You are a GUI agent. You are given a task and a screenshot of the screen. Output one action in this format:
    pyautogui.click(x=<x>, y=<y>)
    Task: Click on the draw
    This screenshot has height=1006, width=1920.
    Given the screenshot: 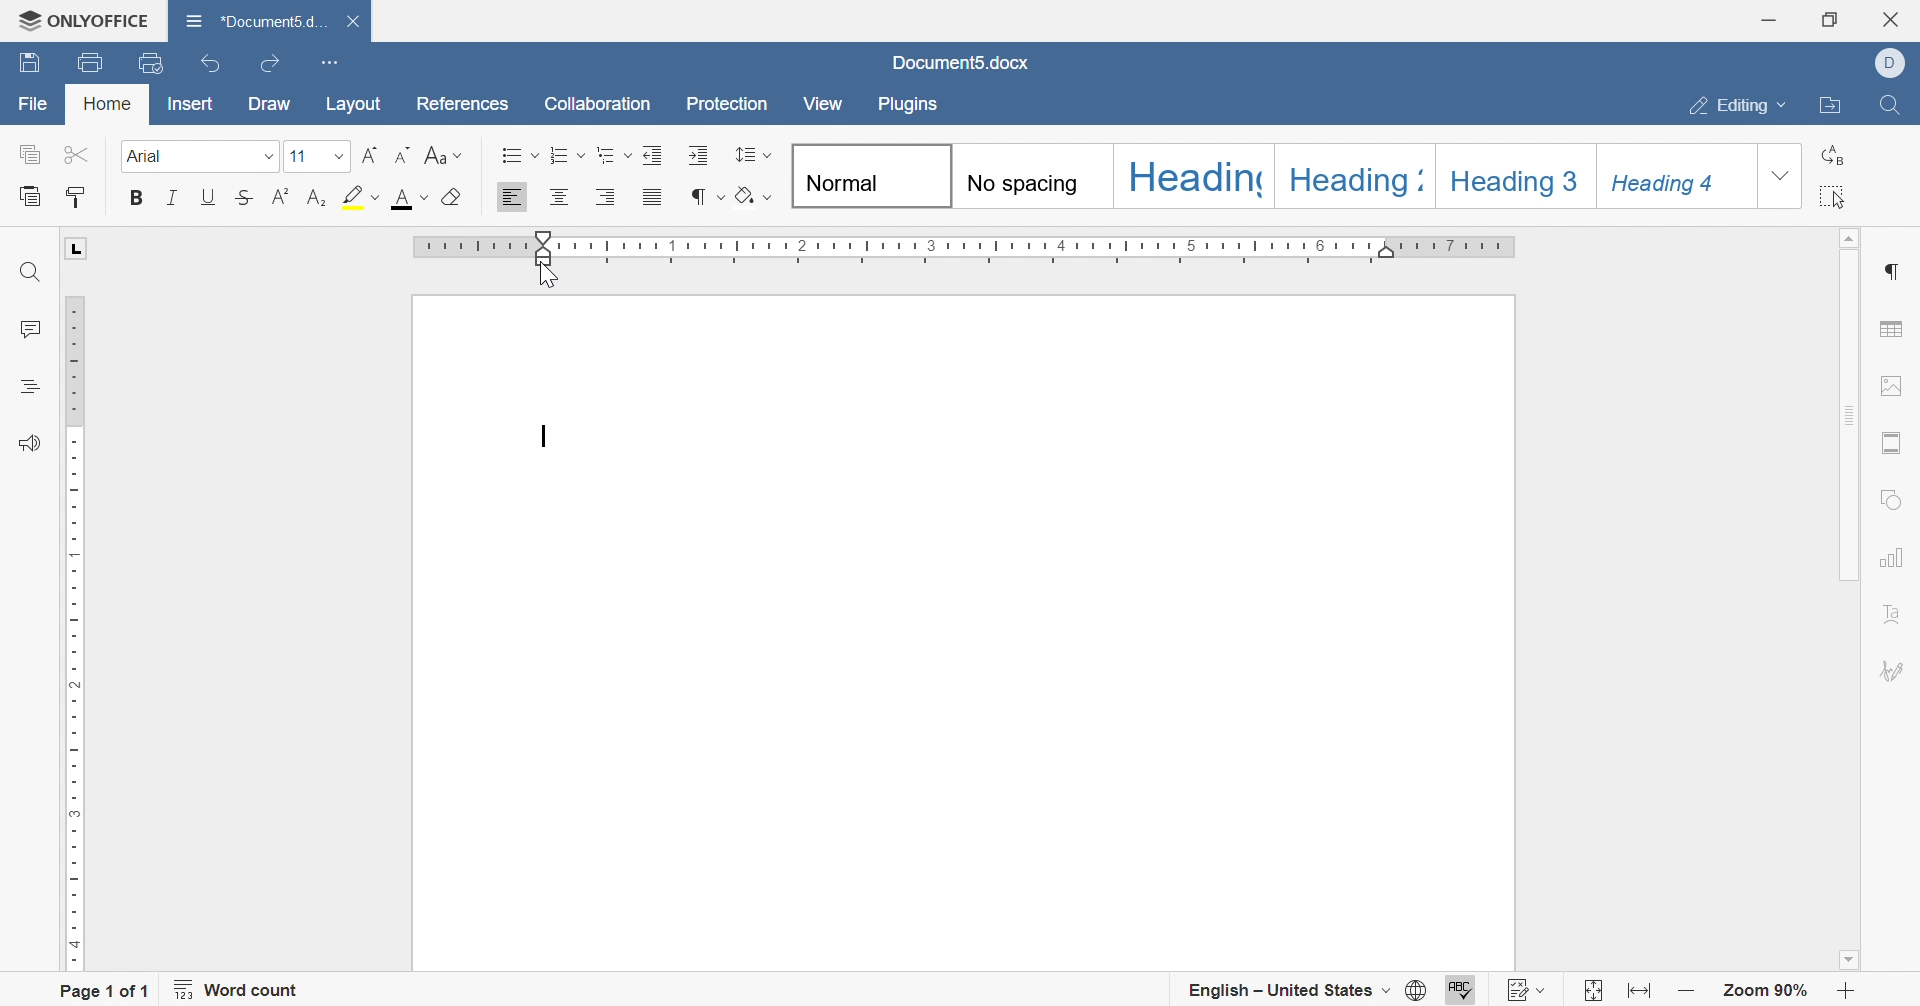 What is the action you would take?
    pyautogui.click(x=268, y=106)
    